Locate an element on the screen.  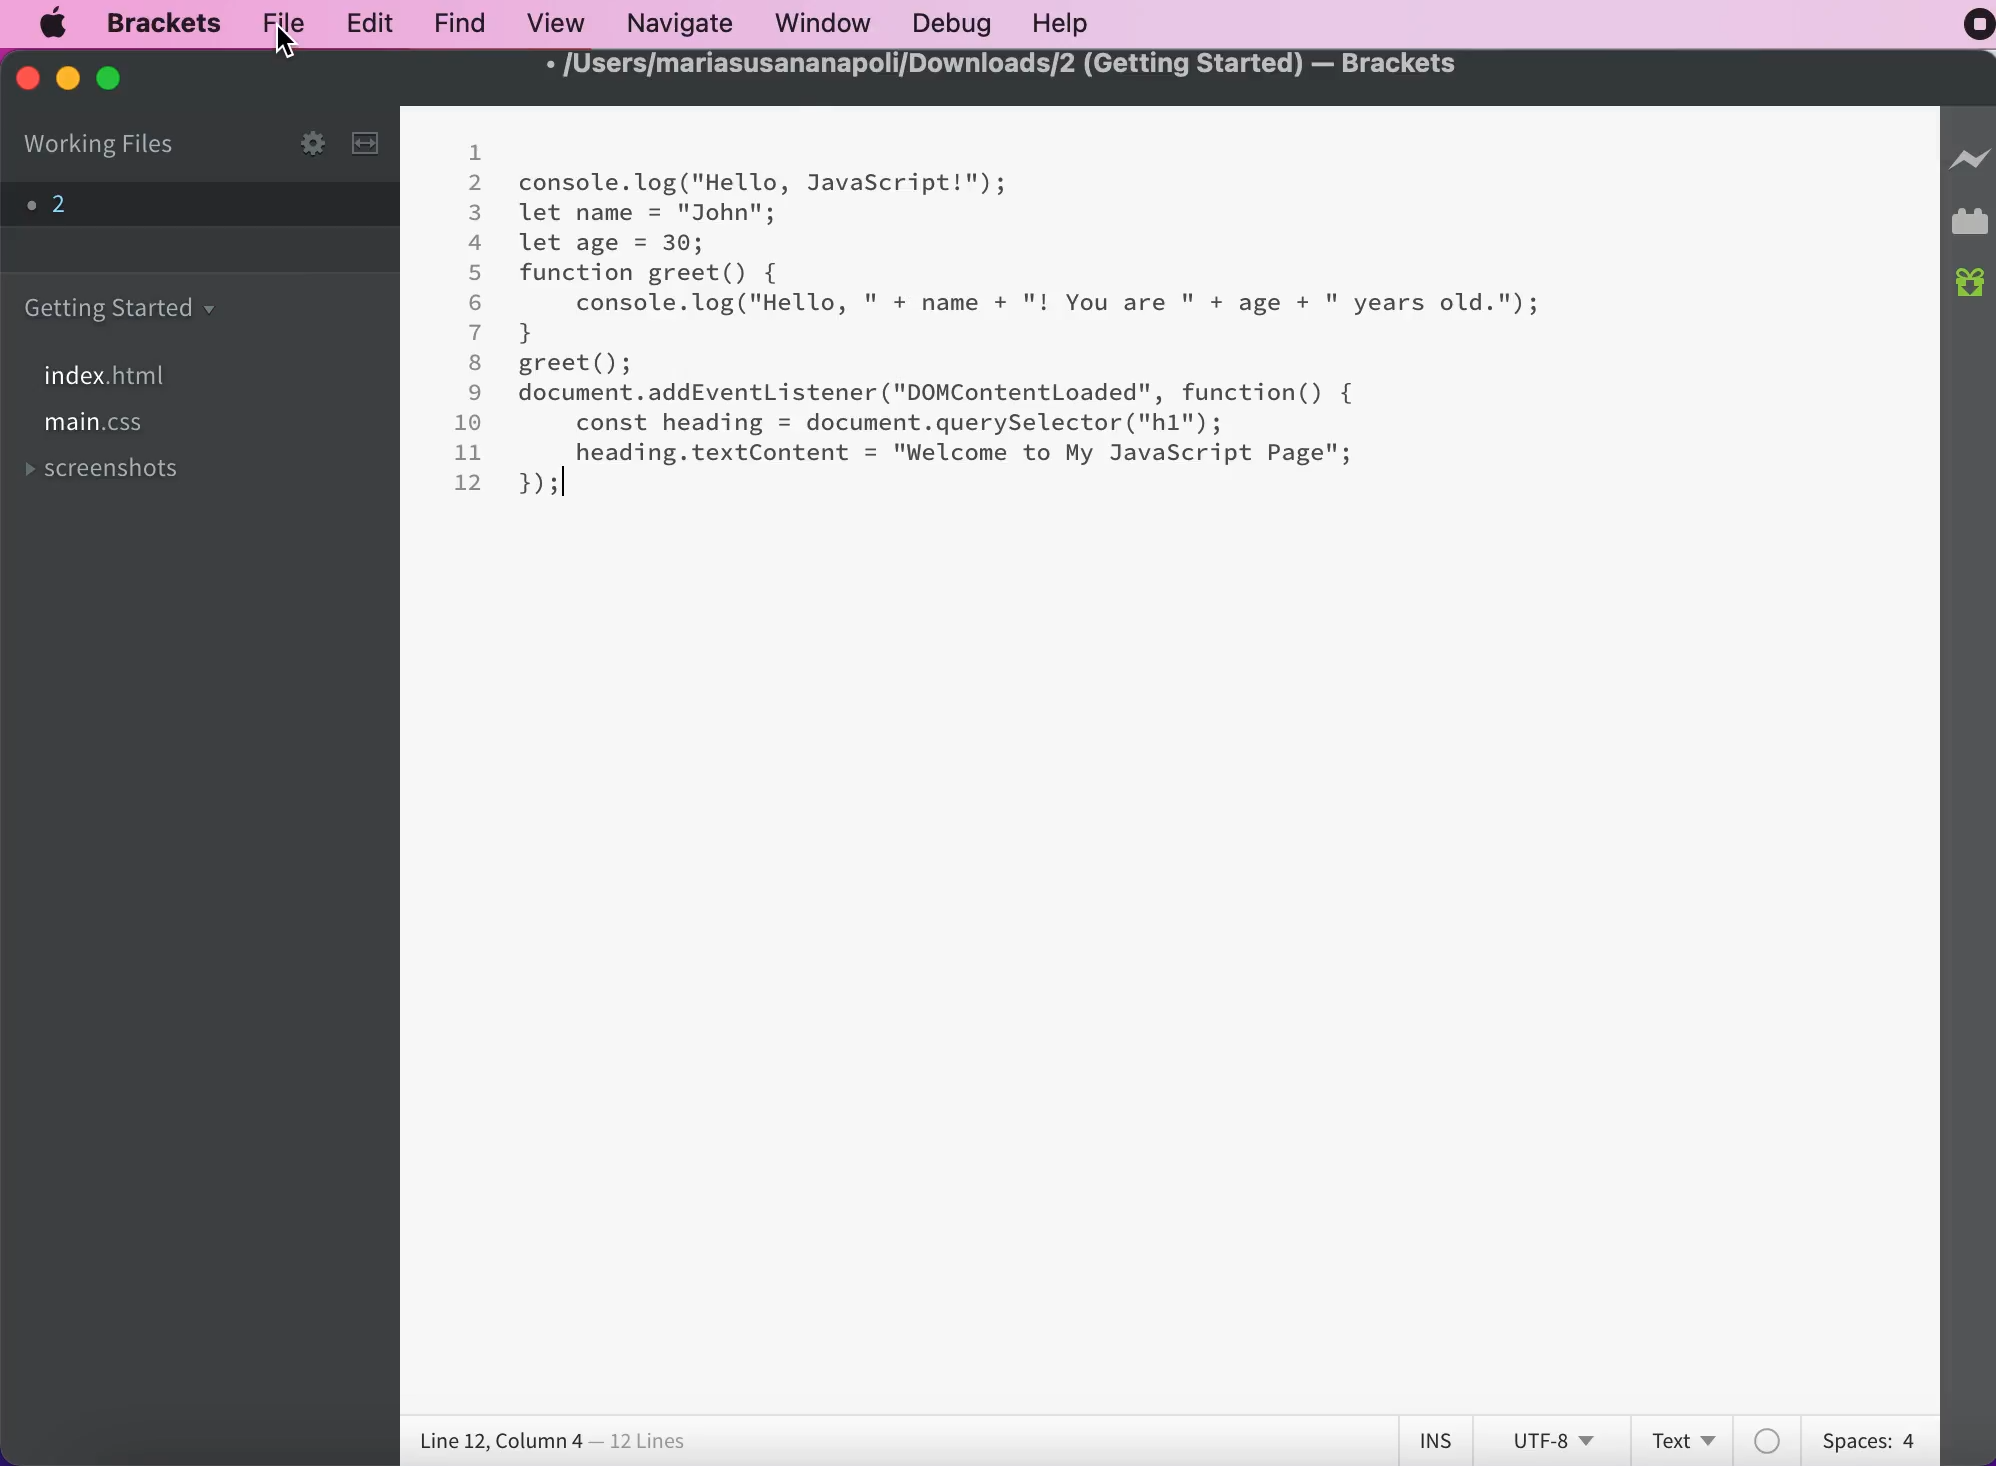
cursor is located at coordinates (286, 47).